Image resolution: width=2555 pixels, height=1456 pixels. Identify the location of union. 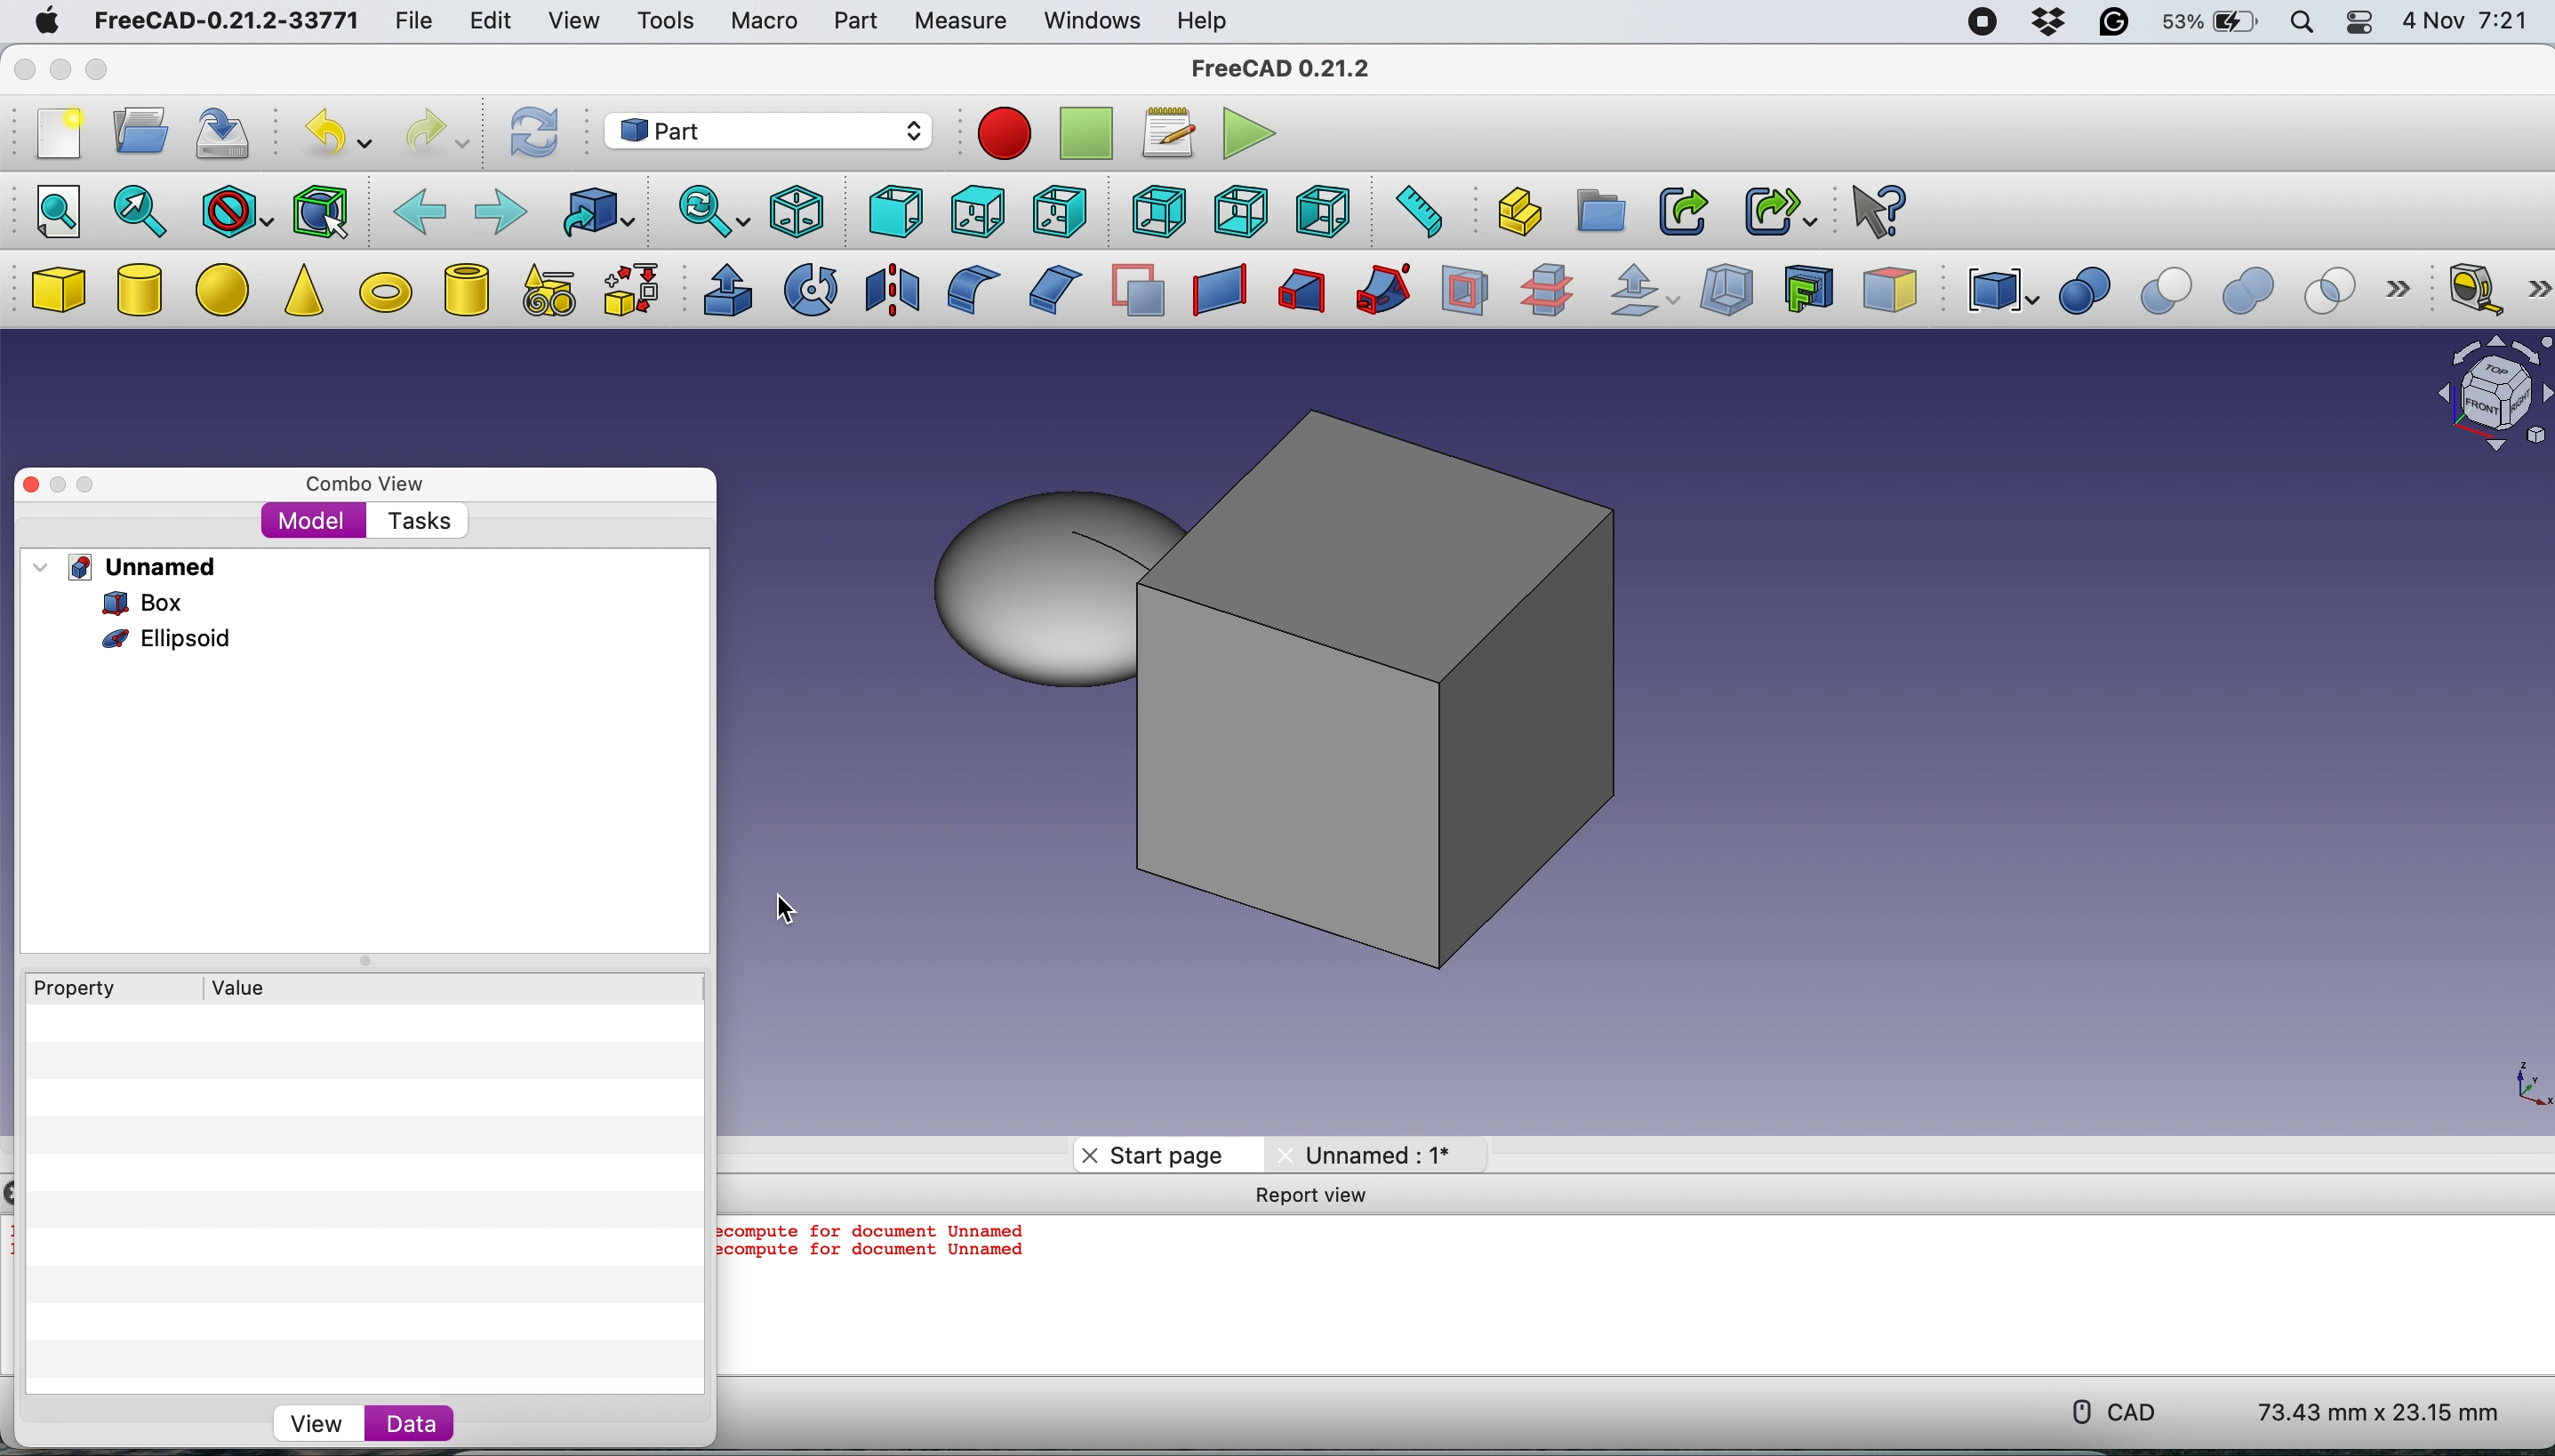
(2256, 292).